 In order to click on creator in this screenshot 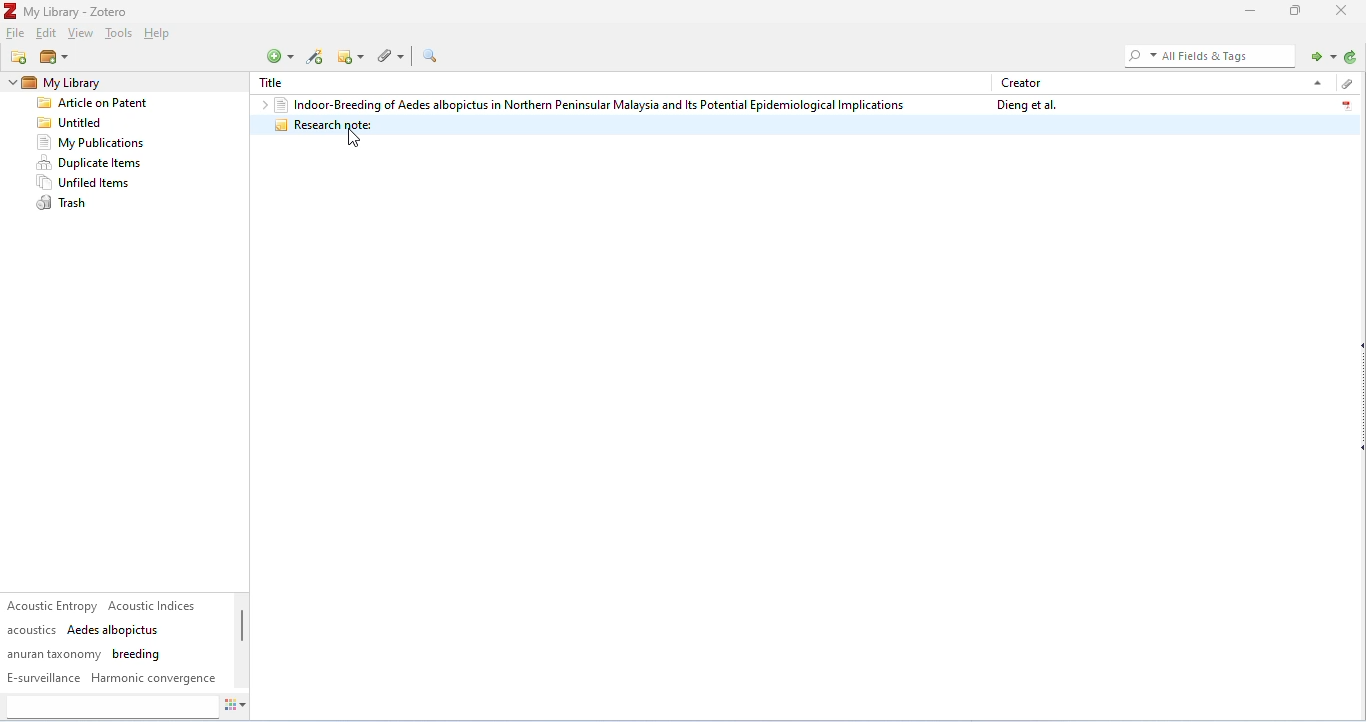, I will do `click(1022, 82)`.